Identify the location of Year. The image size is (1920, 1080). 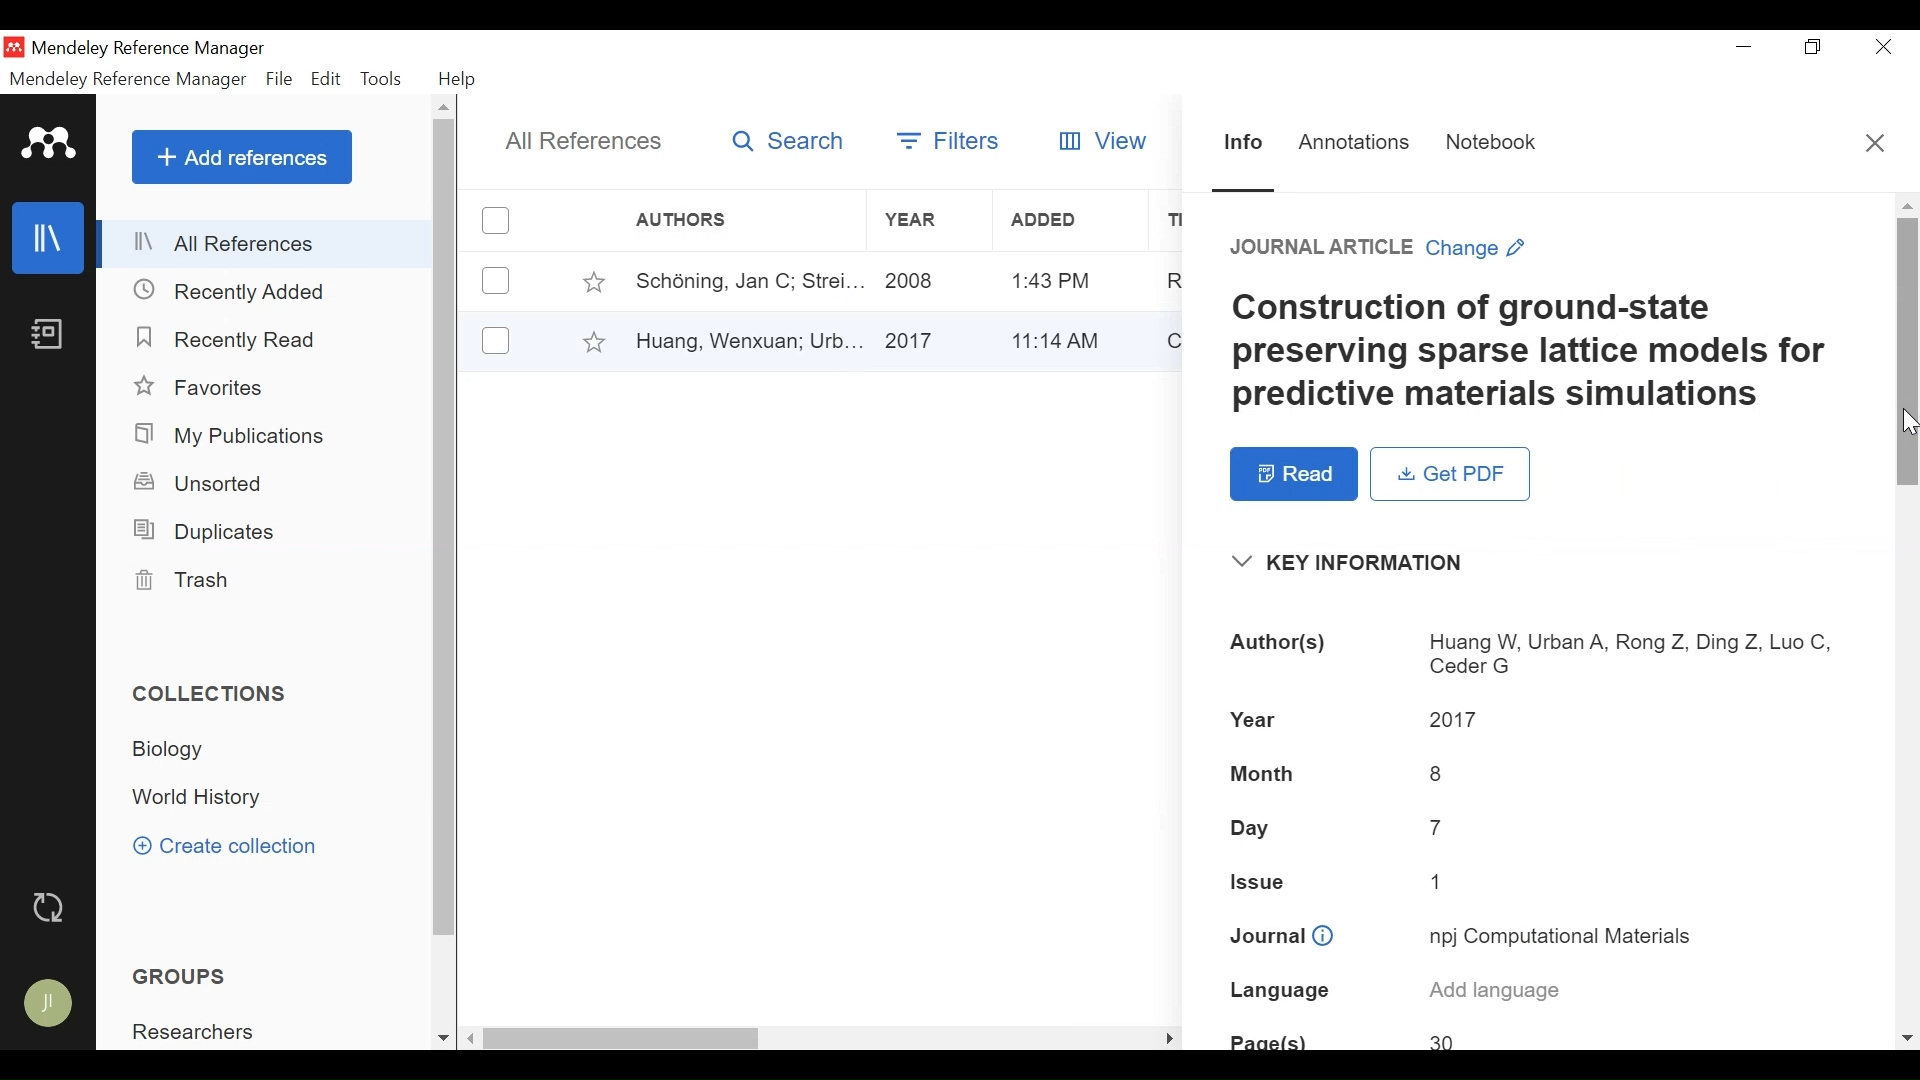
(923, 220).